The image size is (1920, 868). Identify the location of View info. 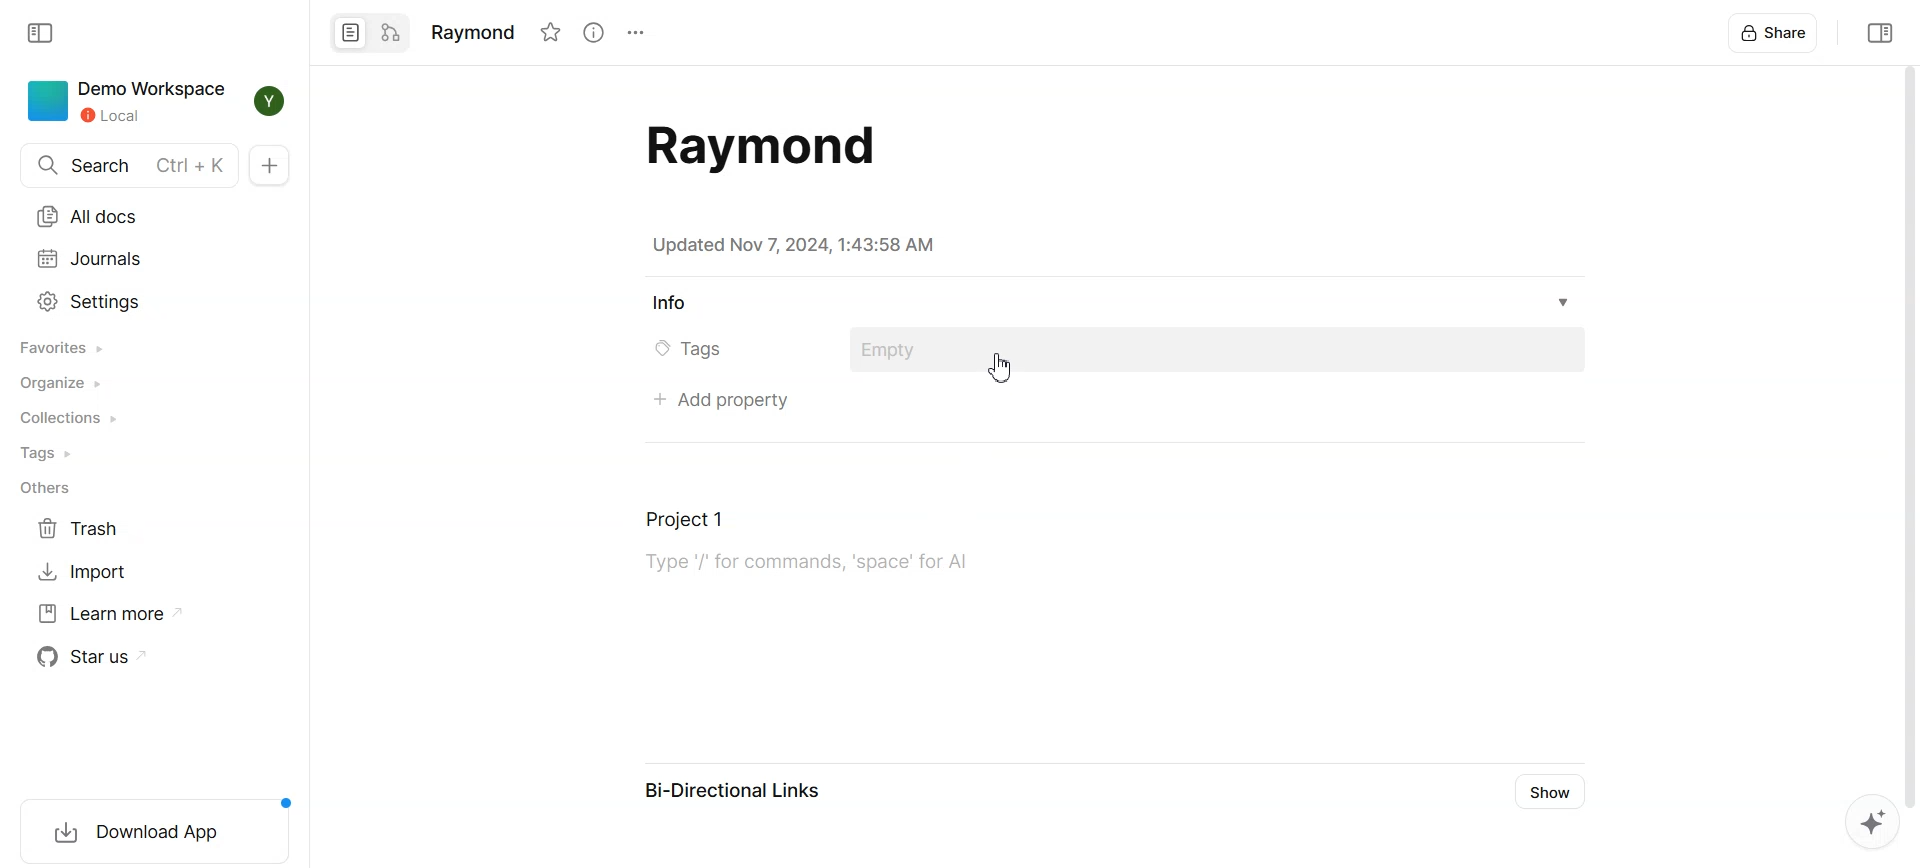
(592, 32).